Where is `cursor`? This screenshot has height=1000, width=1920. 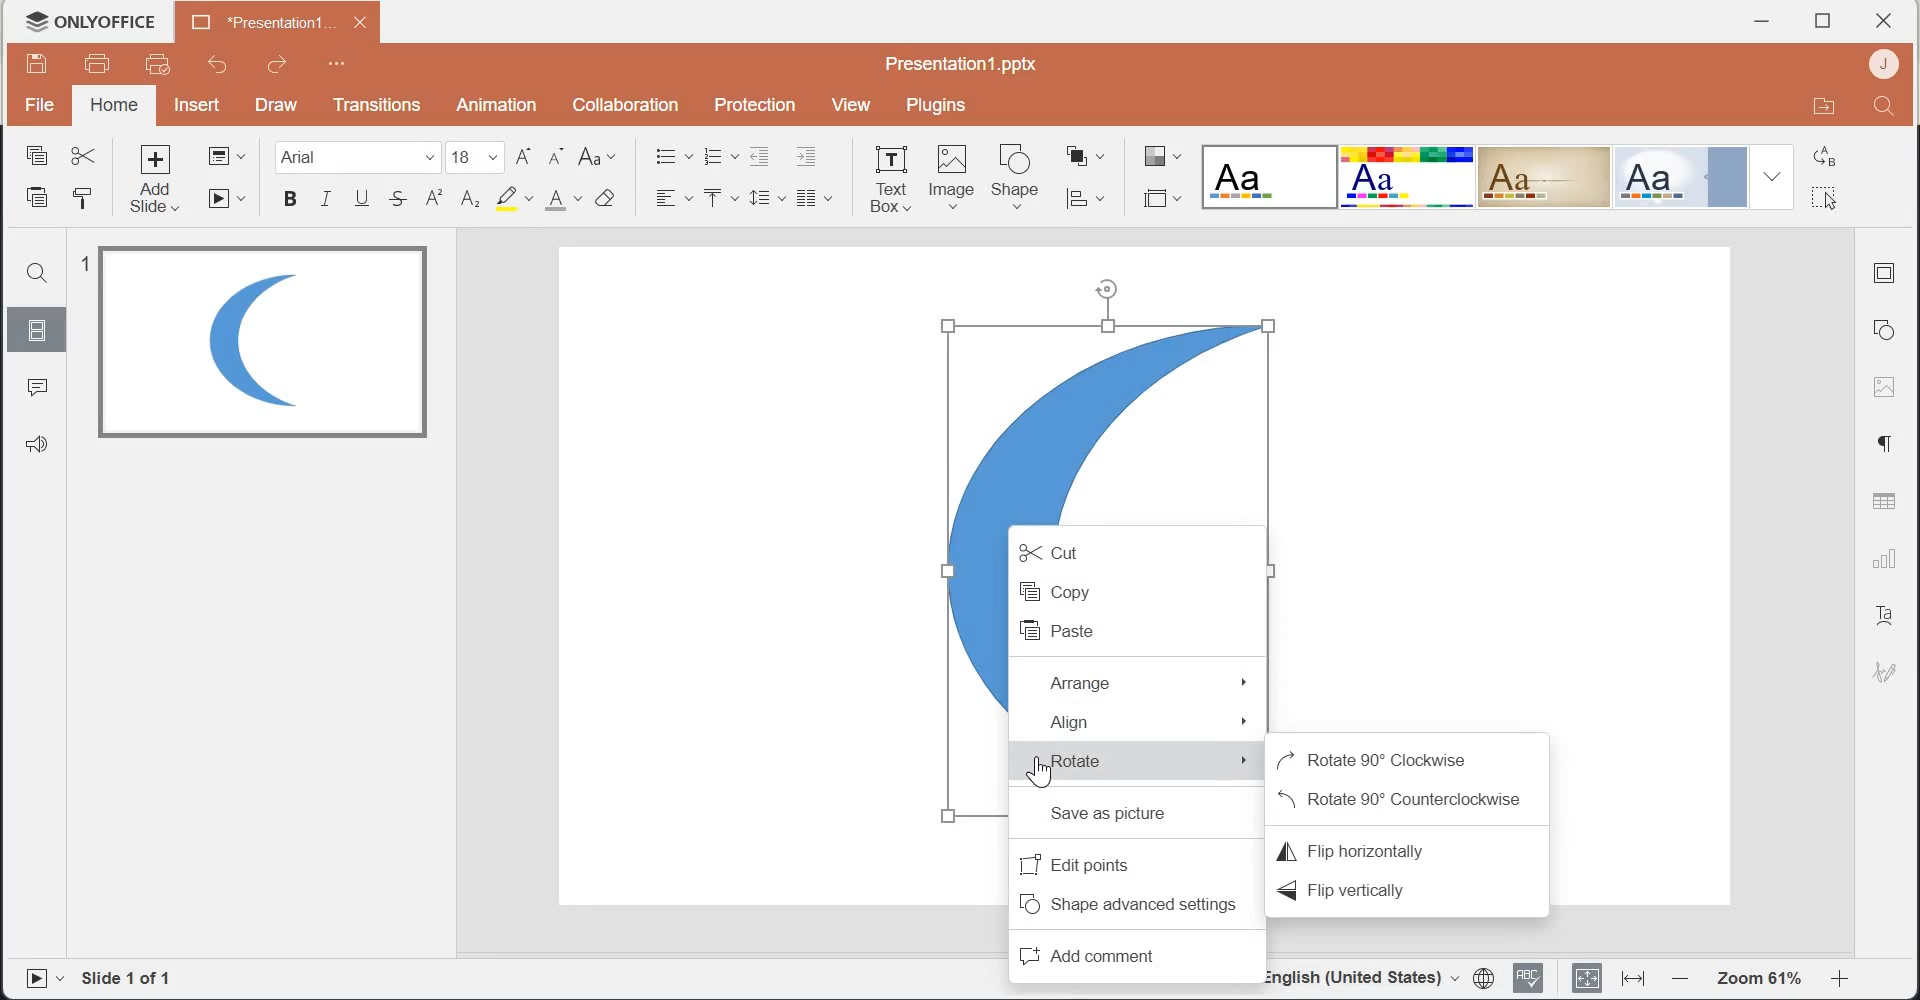 cursor is located at coordinates (1828, 199).